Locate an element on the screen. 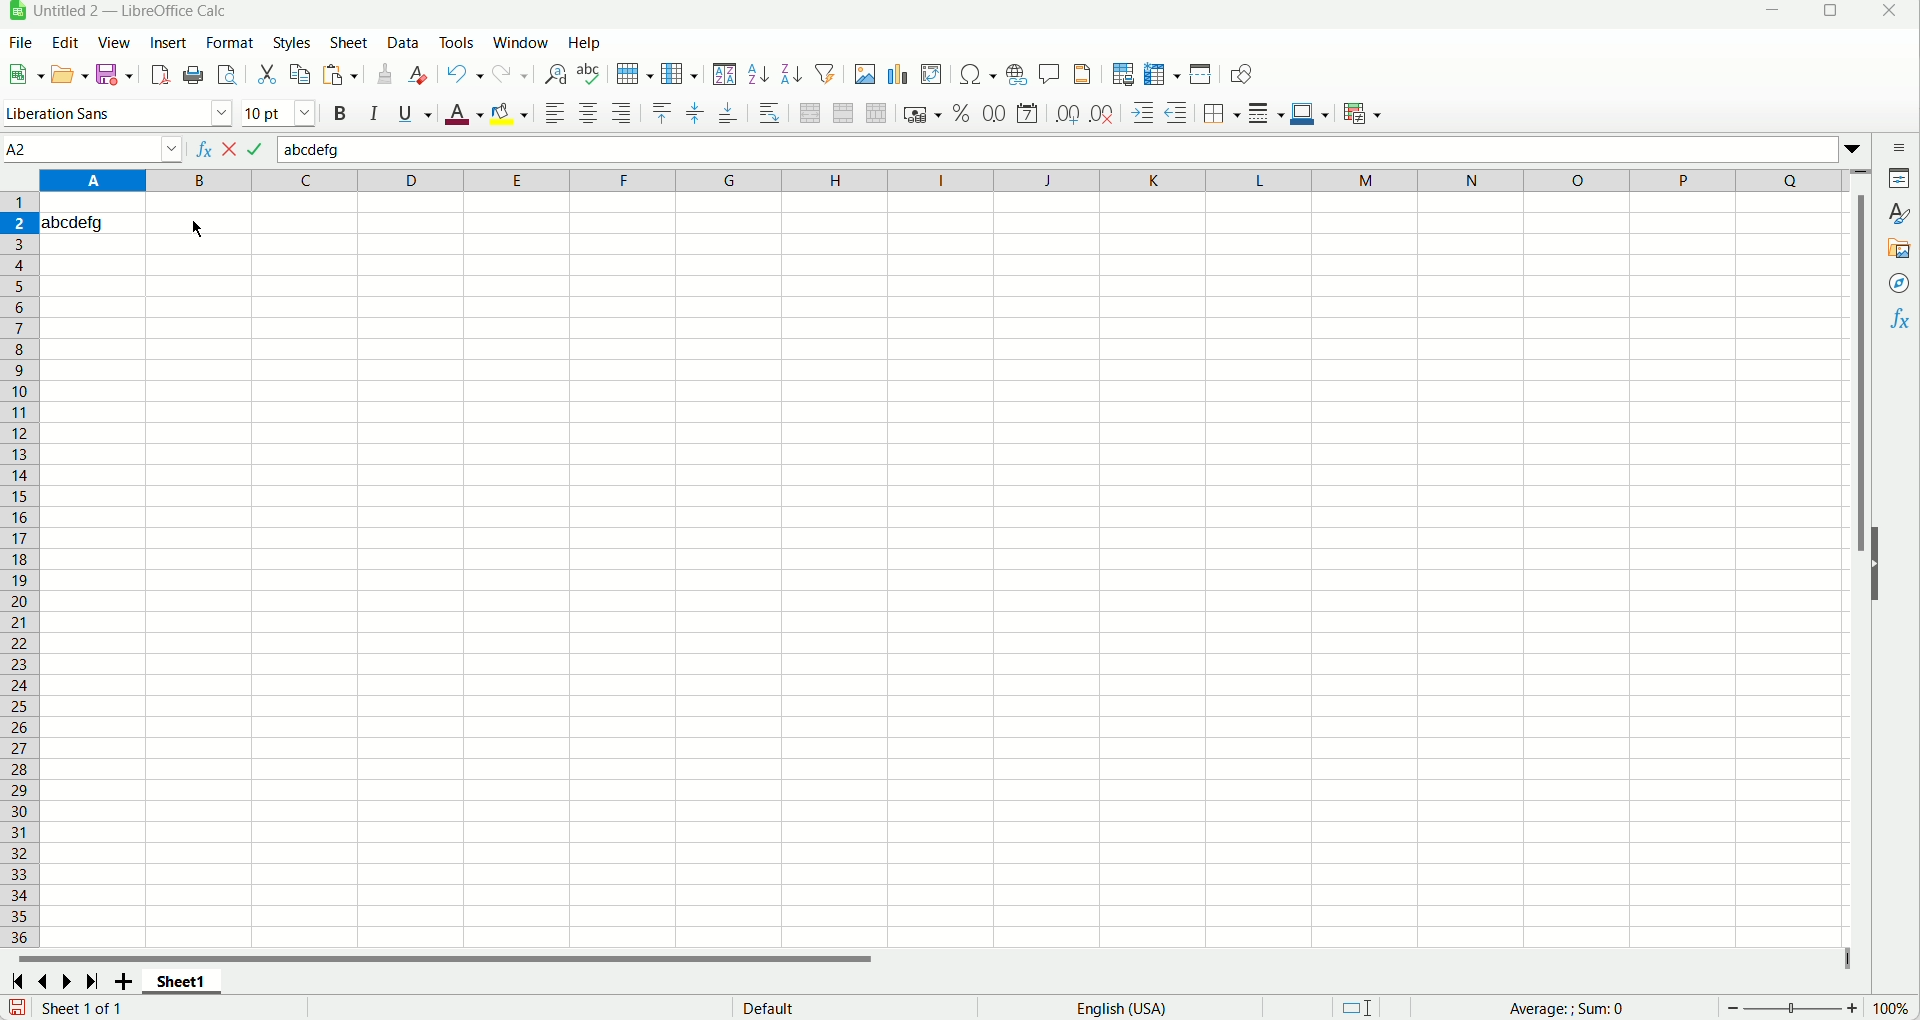 The image size is (1920, 1020). close is located at coordinates (1892, 12).